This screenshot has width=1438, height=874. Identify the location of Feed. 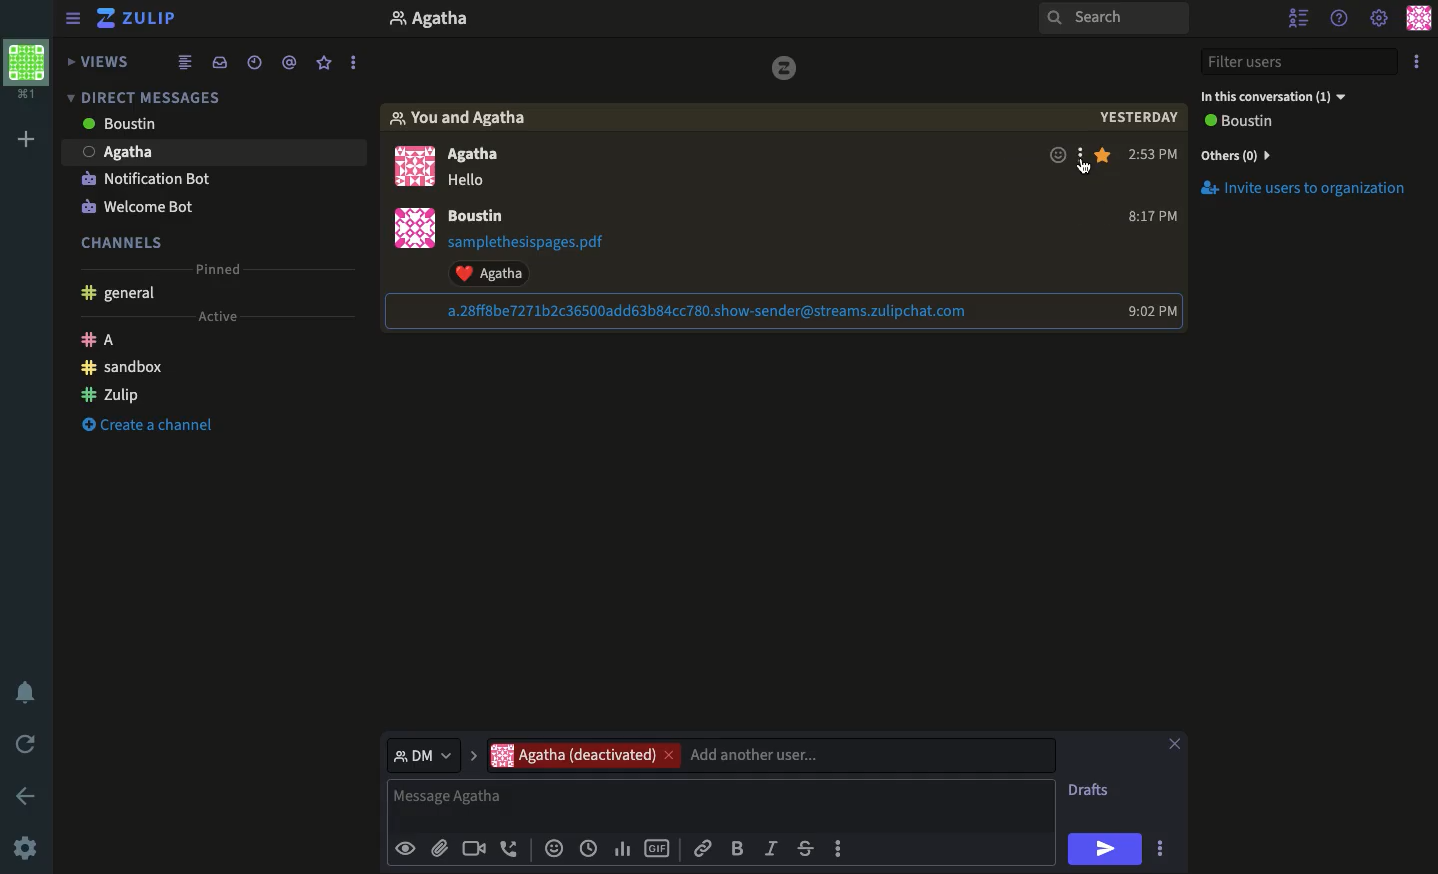
(188, 61).